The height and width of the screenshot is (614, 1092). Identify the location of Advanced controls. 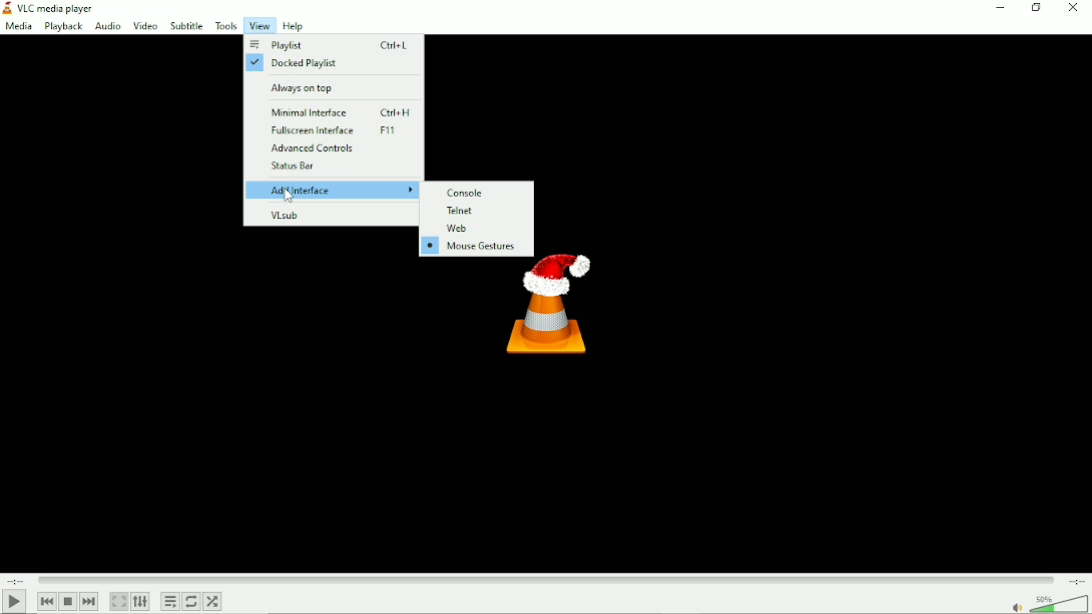
(334, 147).